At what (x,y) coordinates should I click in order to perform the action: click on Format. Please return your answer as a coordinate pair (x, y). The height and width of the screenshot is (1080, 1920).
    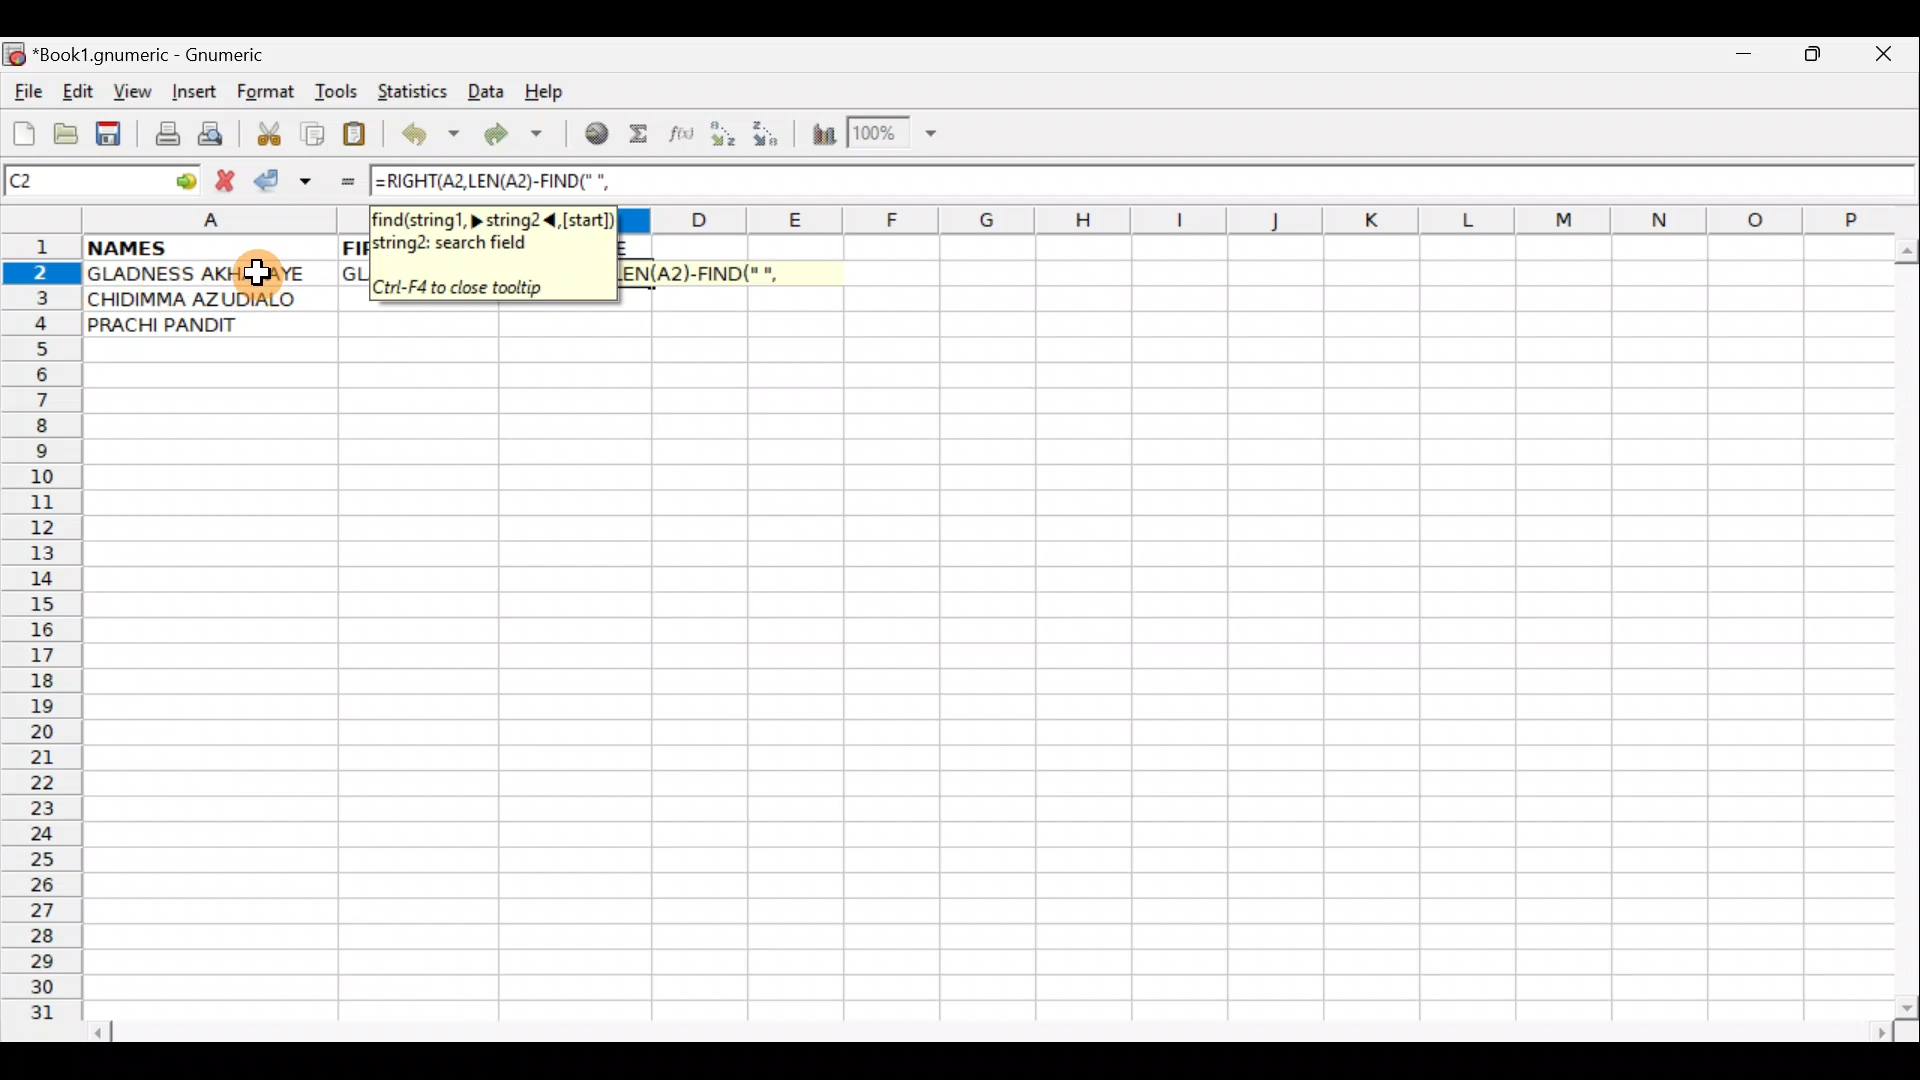
    Looking at the image, I should click on (270, 94).